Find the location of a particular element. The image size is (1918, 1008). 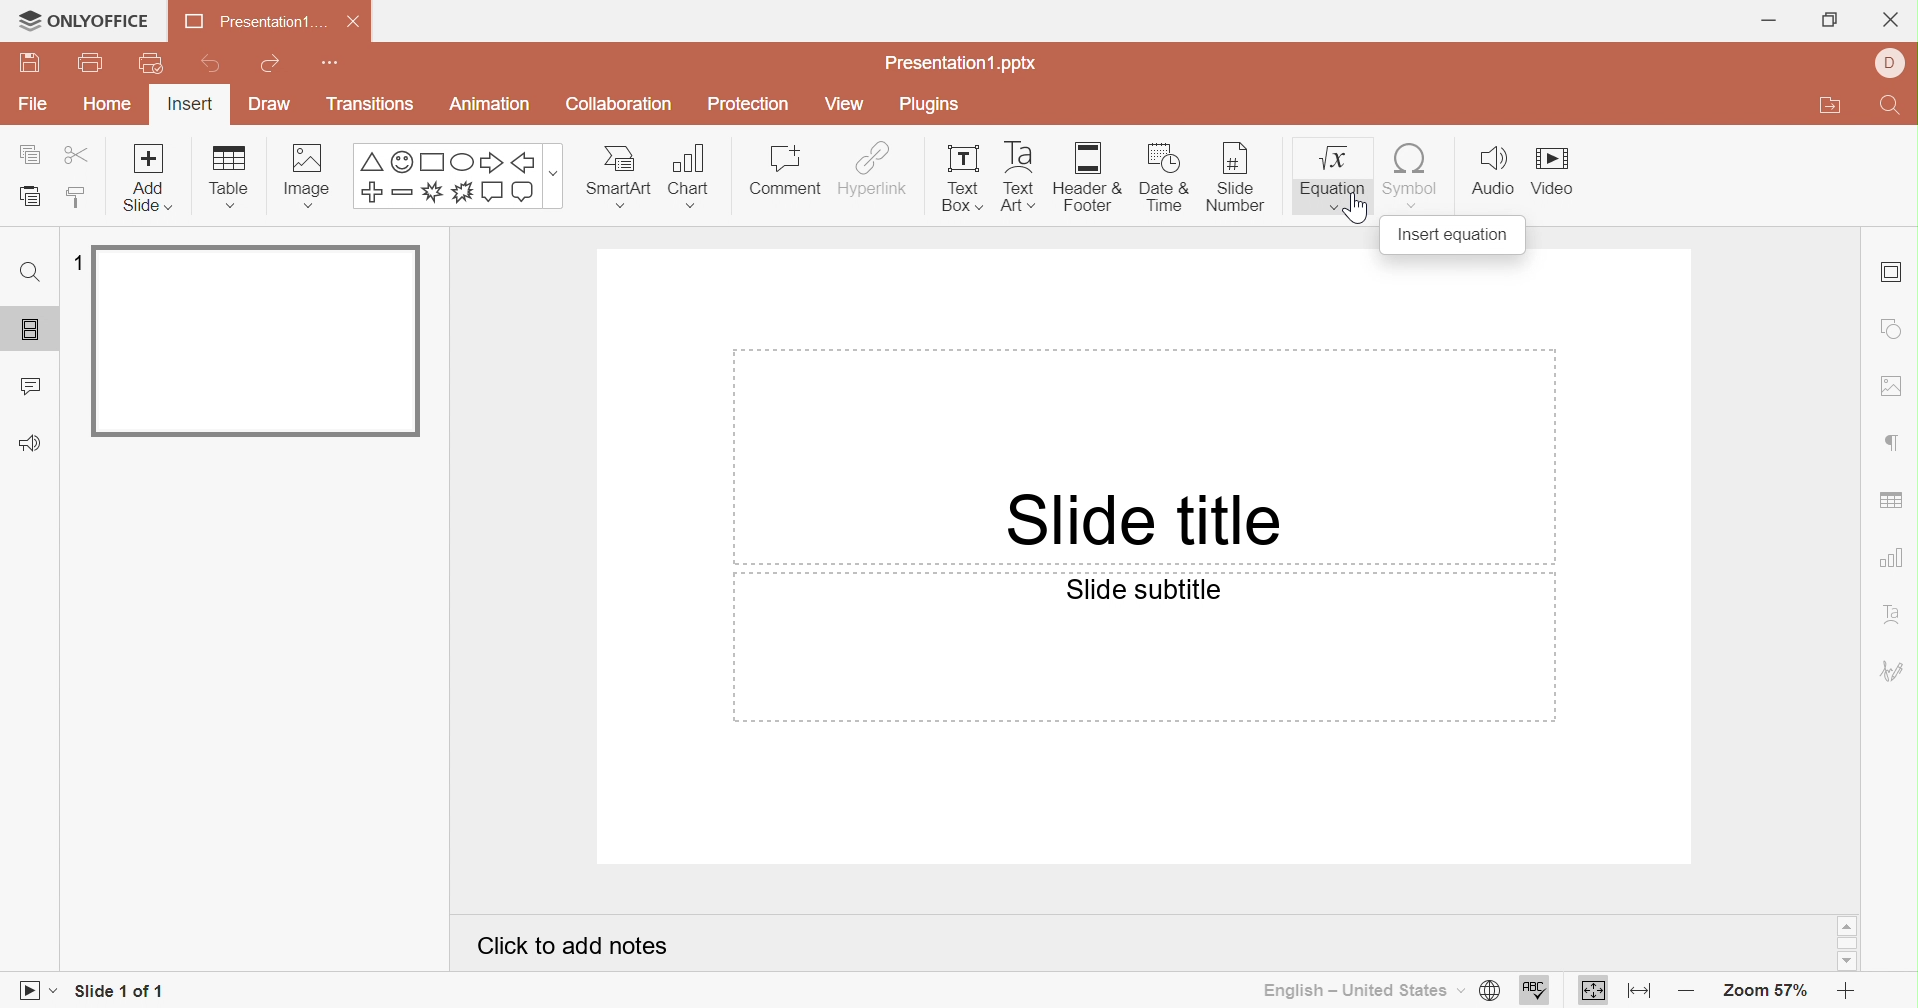

Cut is located at coordinates (87, 157).